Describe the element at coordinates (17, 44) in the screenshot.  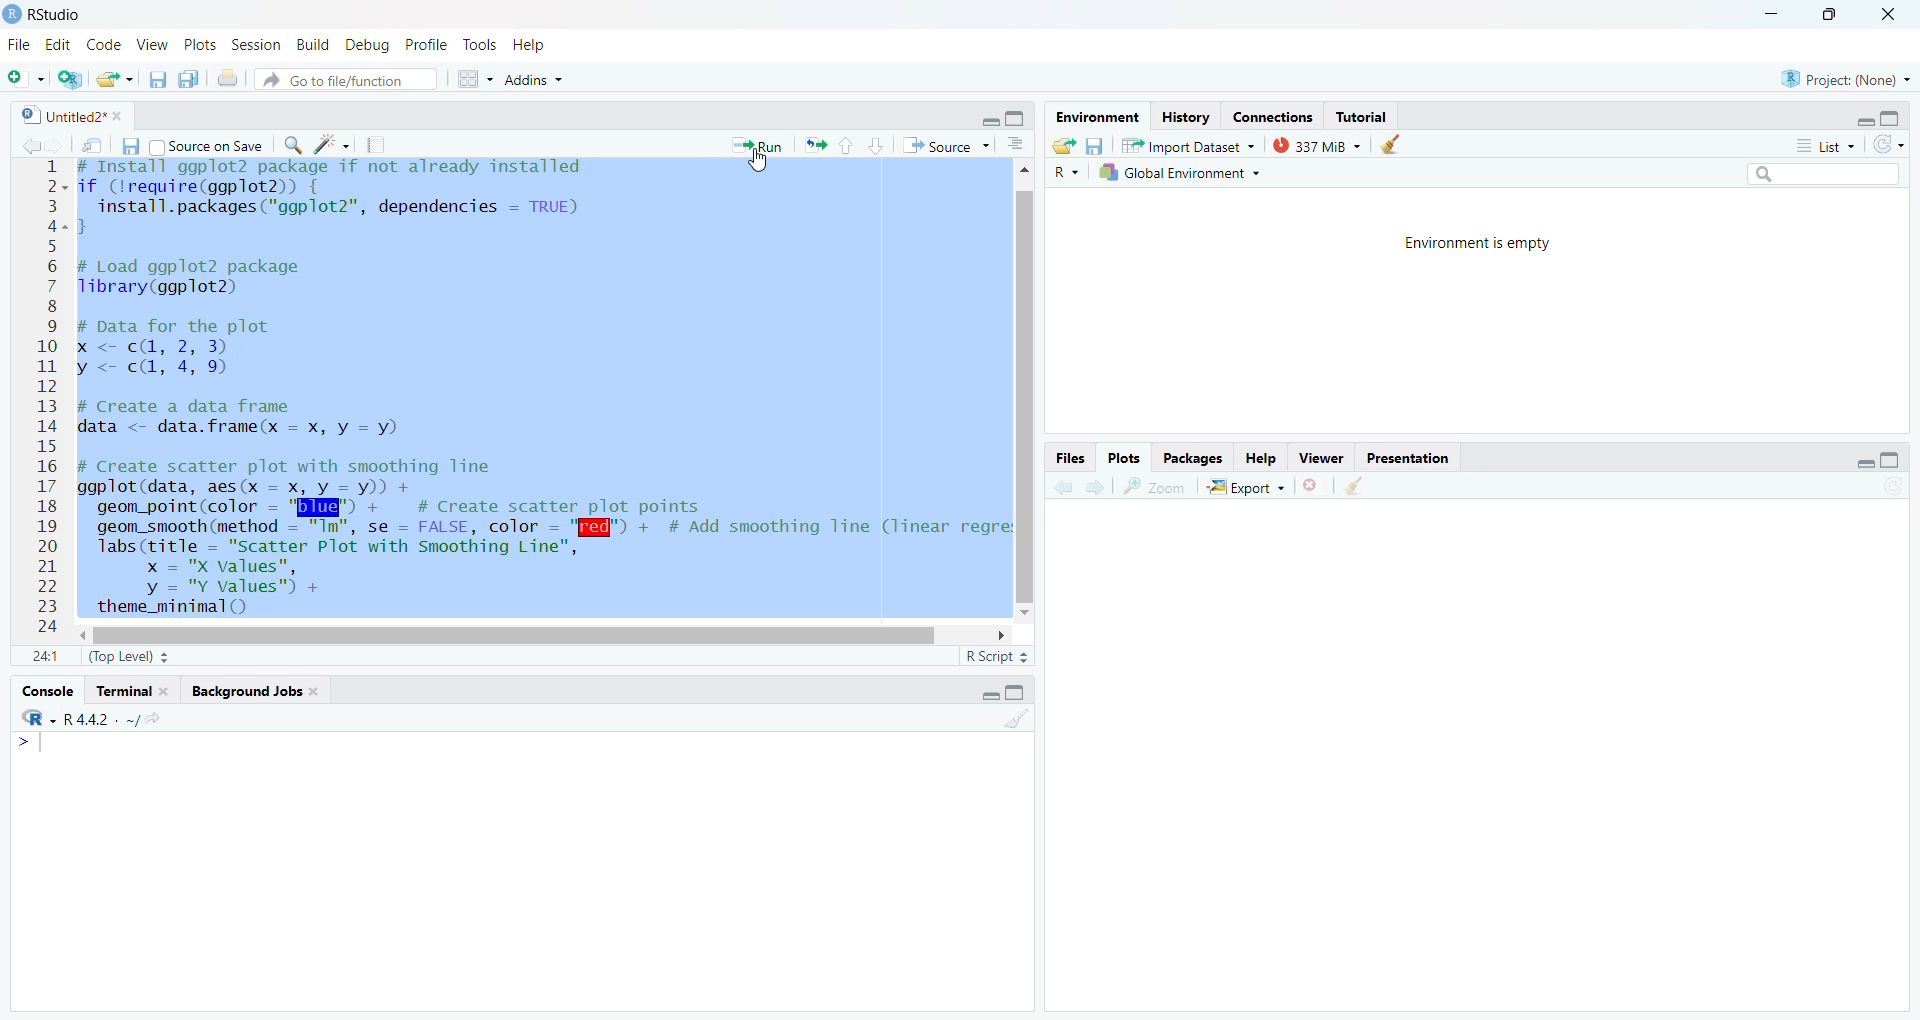
I see `File` at that location.